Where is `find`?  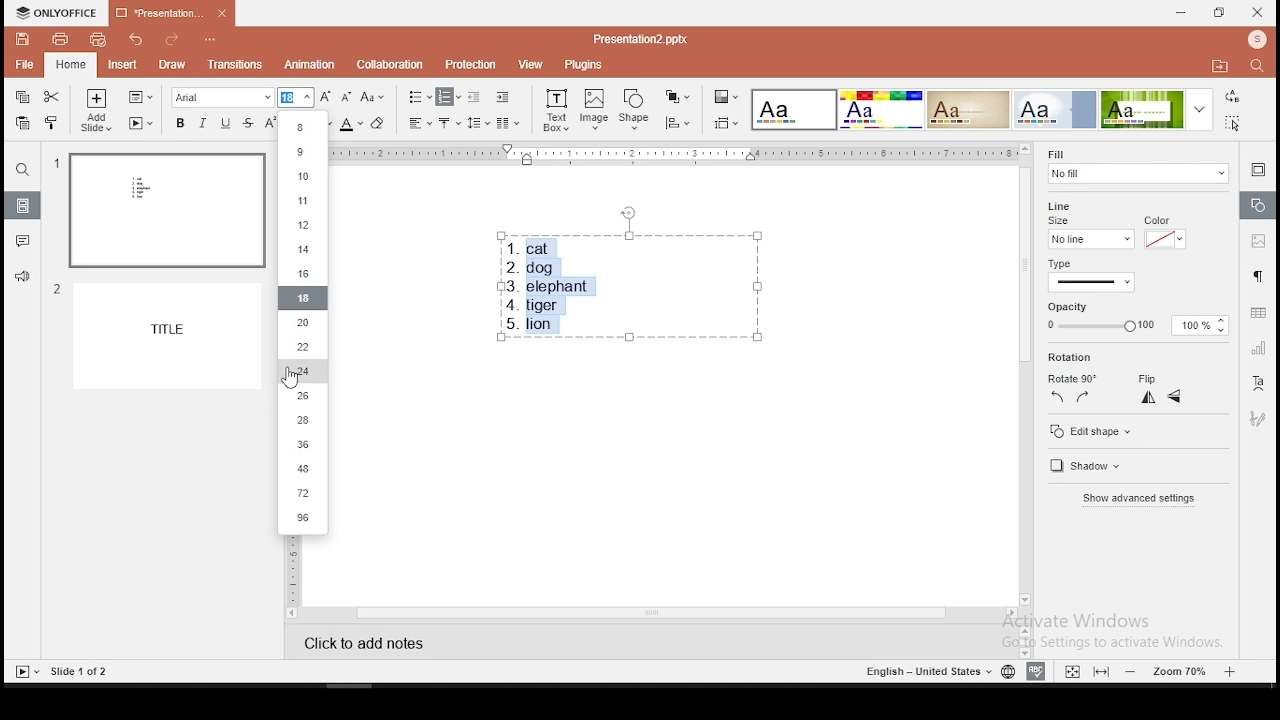 find is located at coordinates (1255, 65).